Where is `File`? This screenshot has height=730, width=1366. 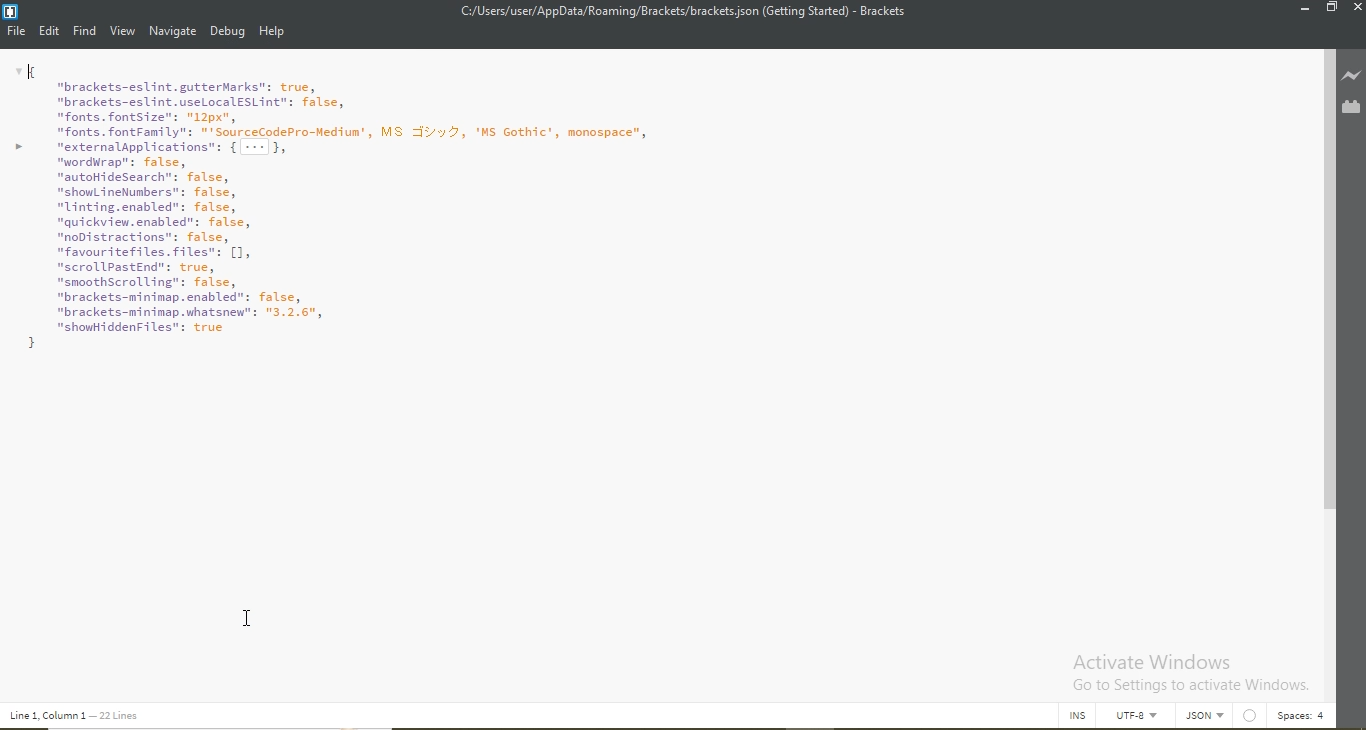
File is located at coordinates (17, 34).